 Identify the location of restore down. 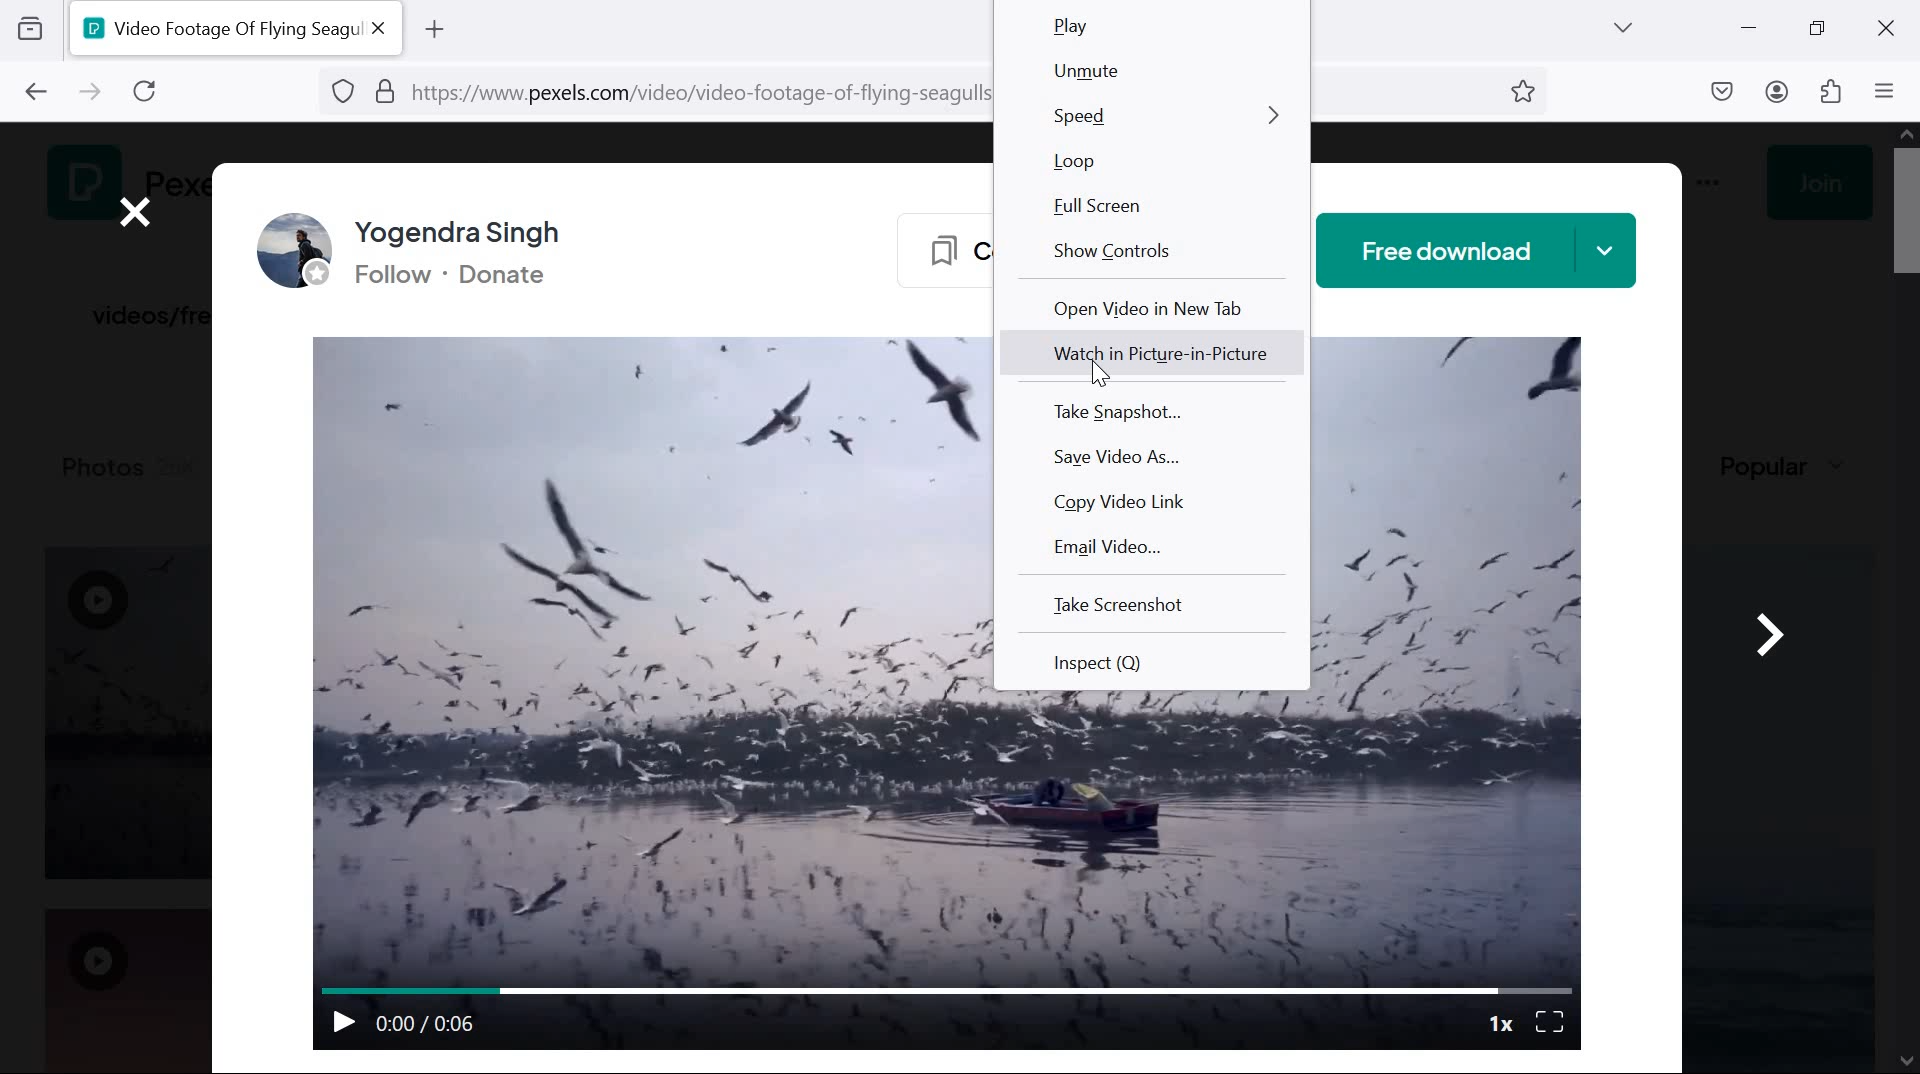
(1819, 28).